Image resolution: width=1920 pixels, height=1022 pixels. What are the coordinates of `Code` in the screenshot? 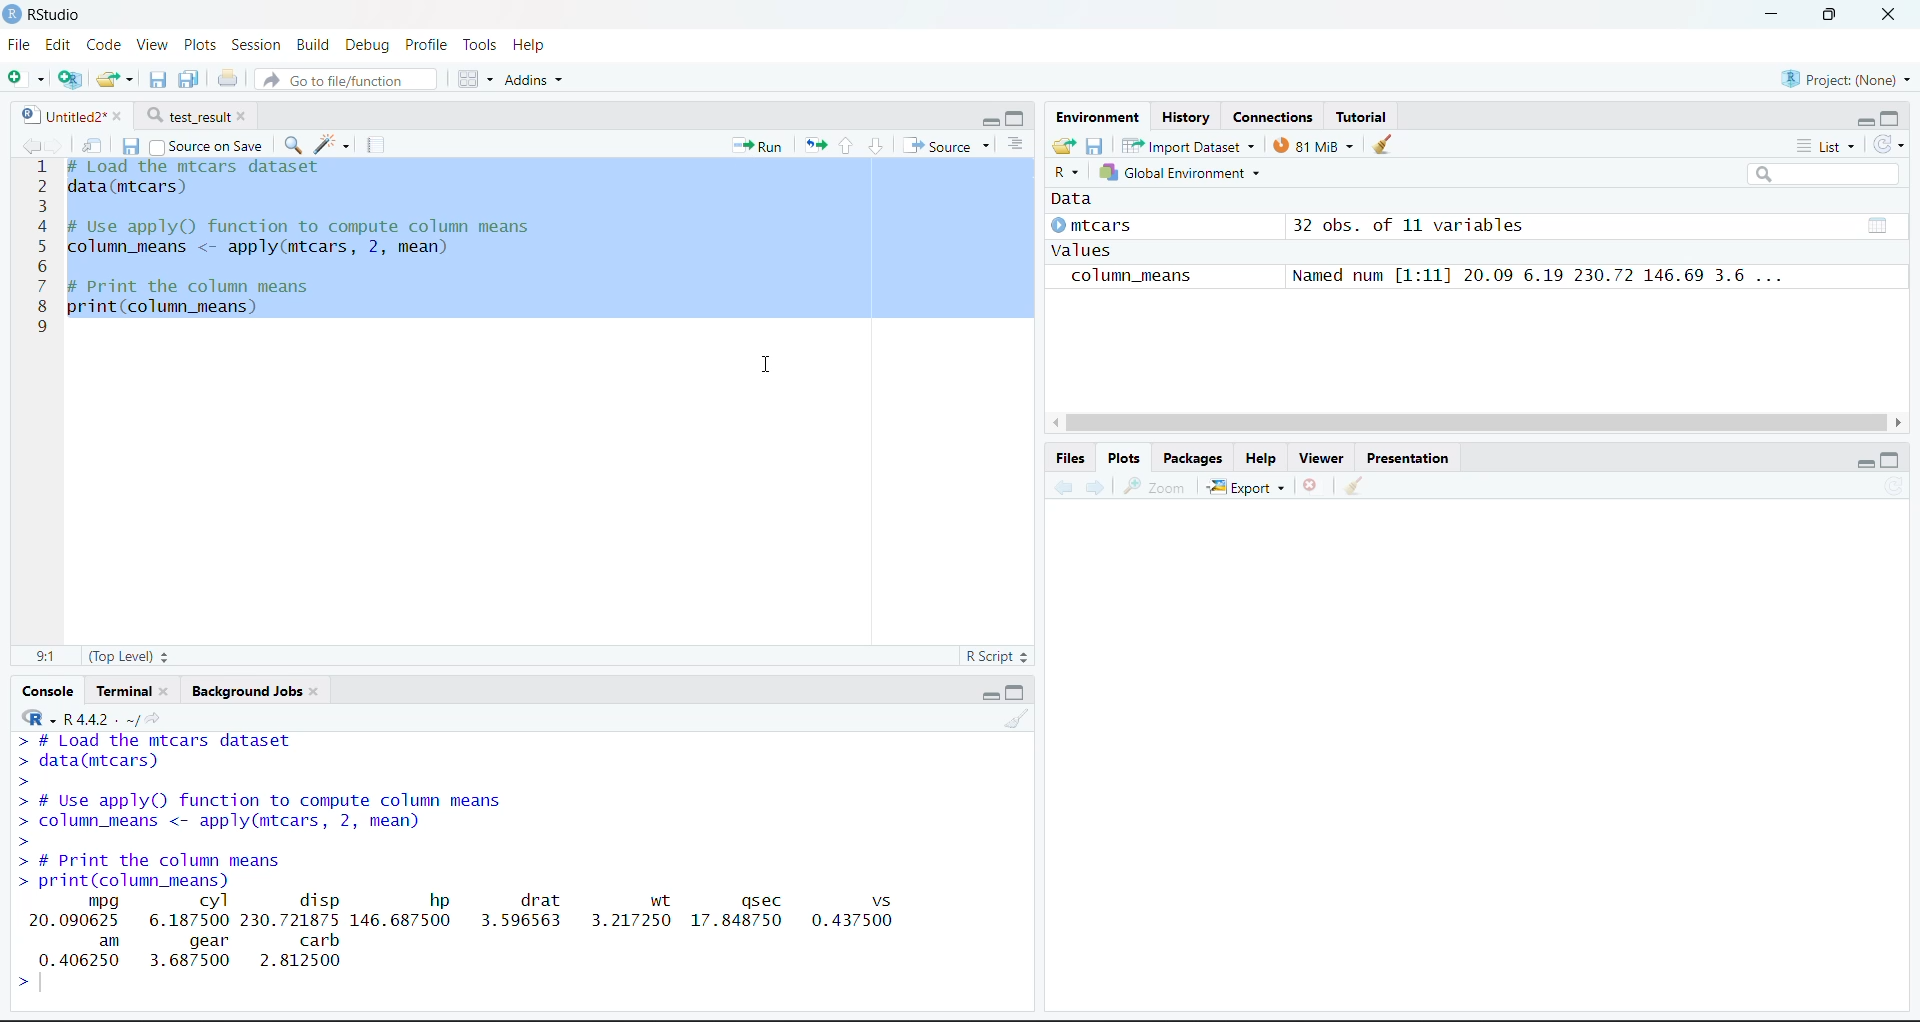 It's located at (102, 44).